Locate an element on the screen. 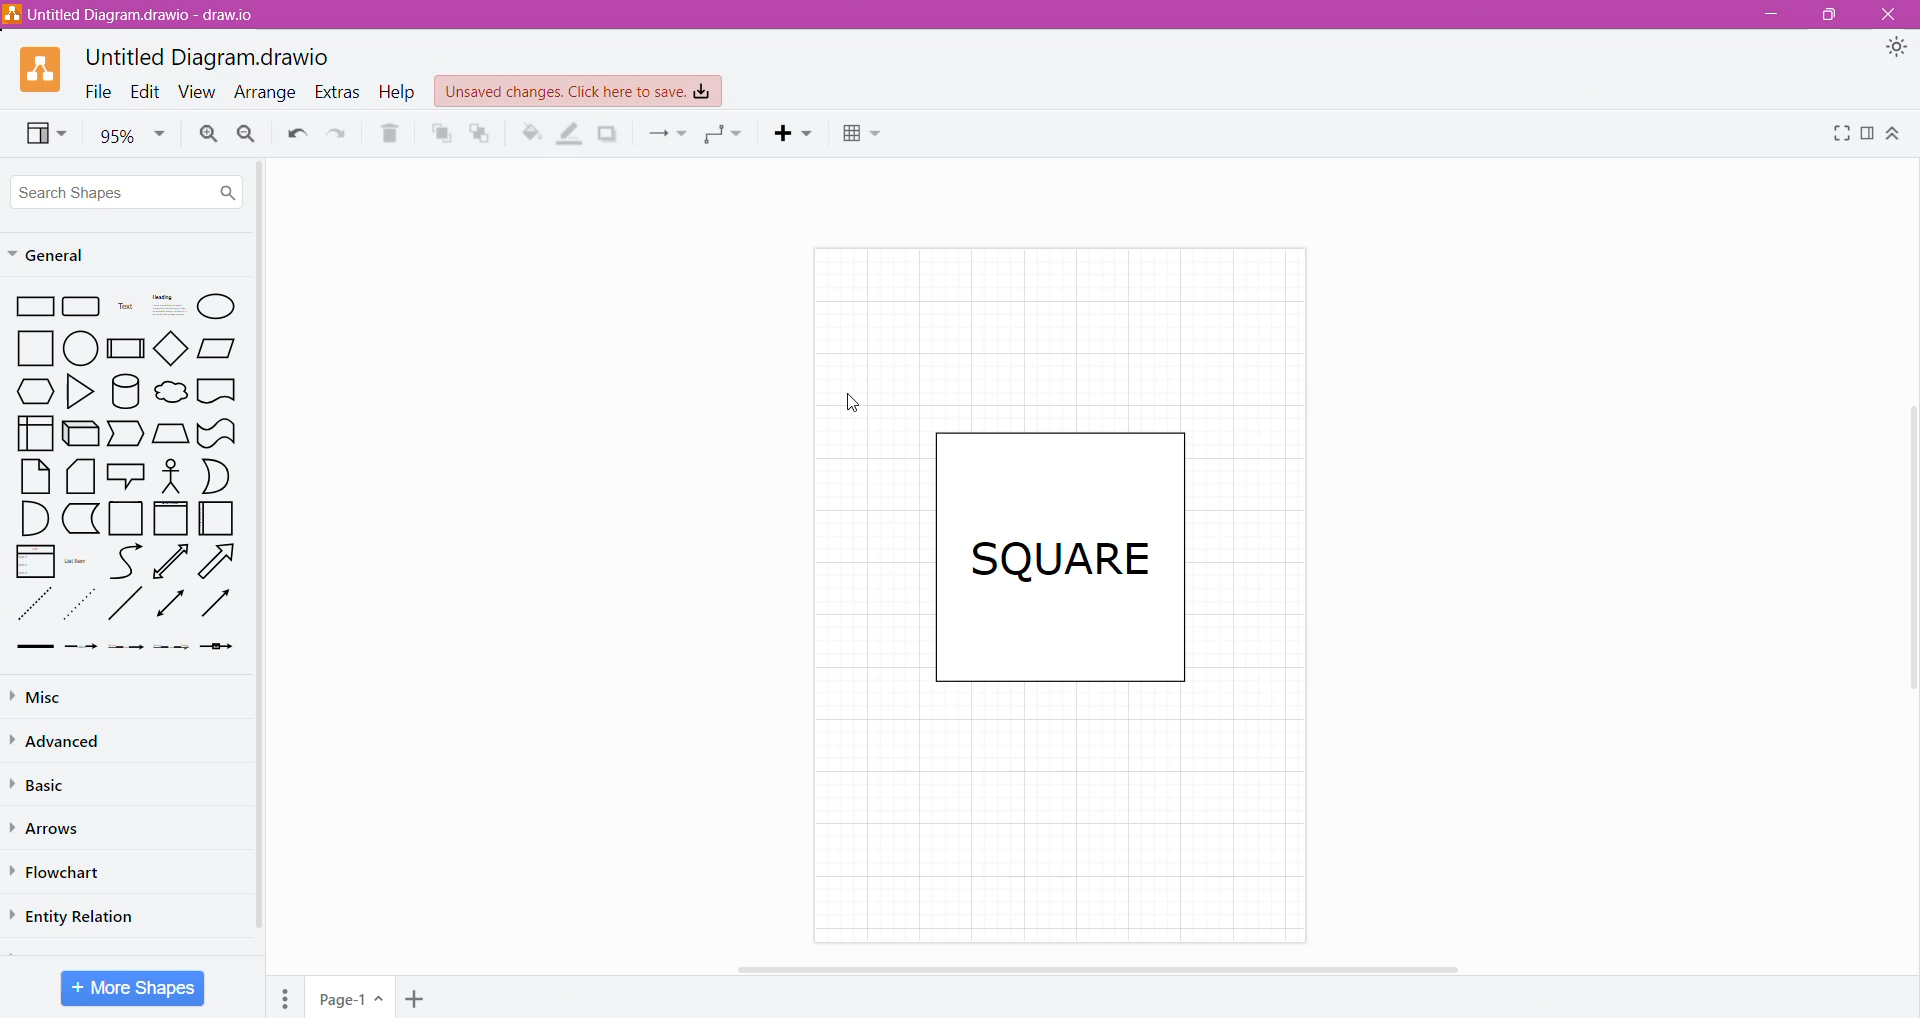 This screenshot has height=1018, width=1920. Expand/Collapse is located at coordinates (1896, 138).